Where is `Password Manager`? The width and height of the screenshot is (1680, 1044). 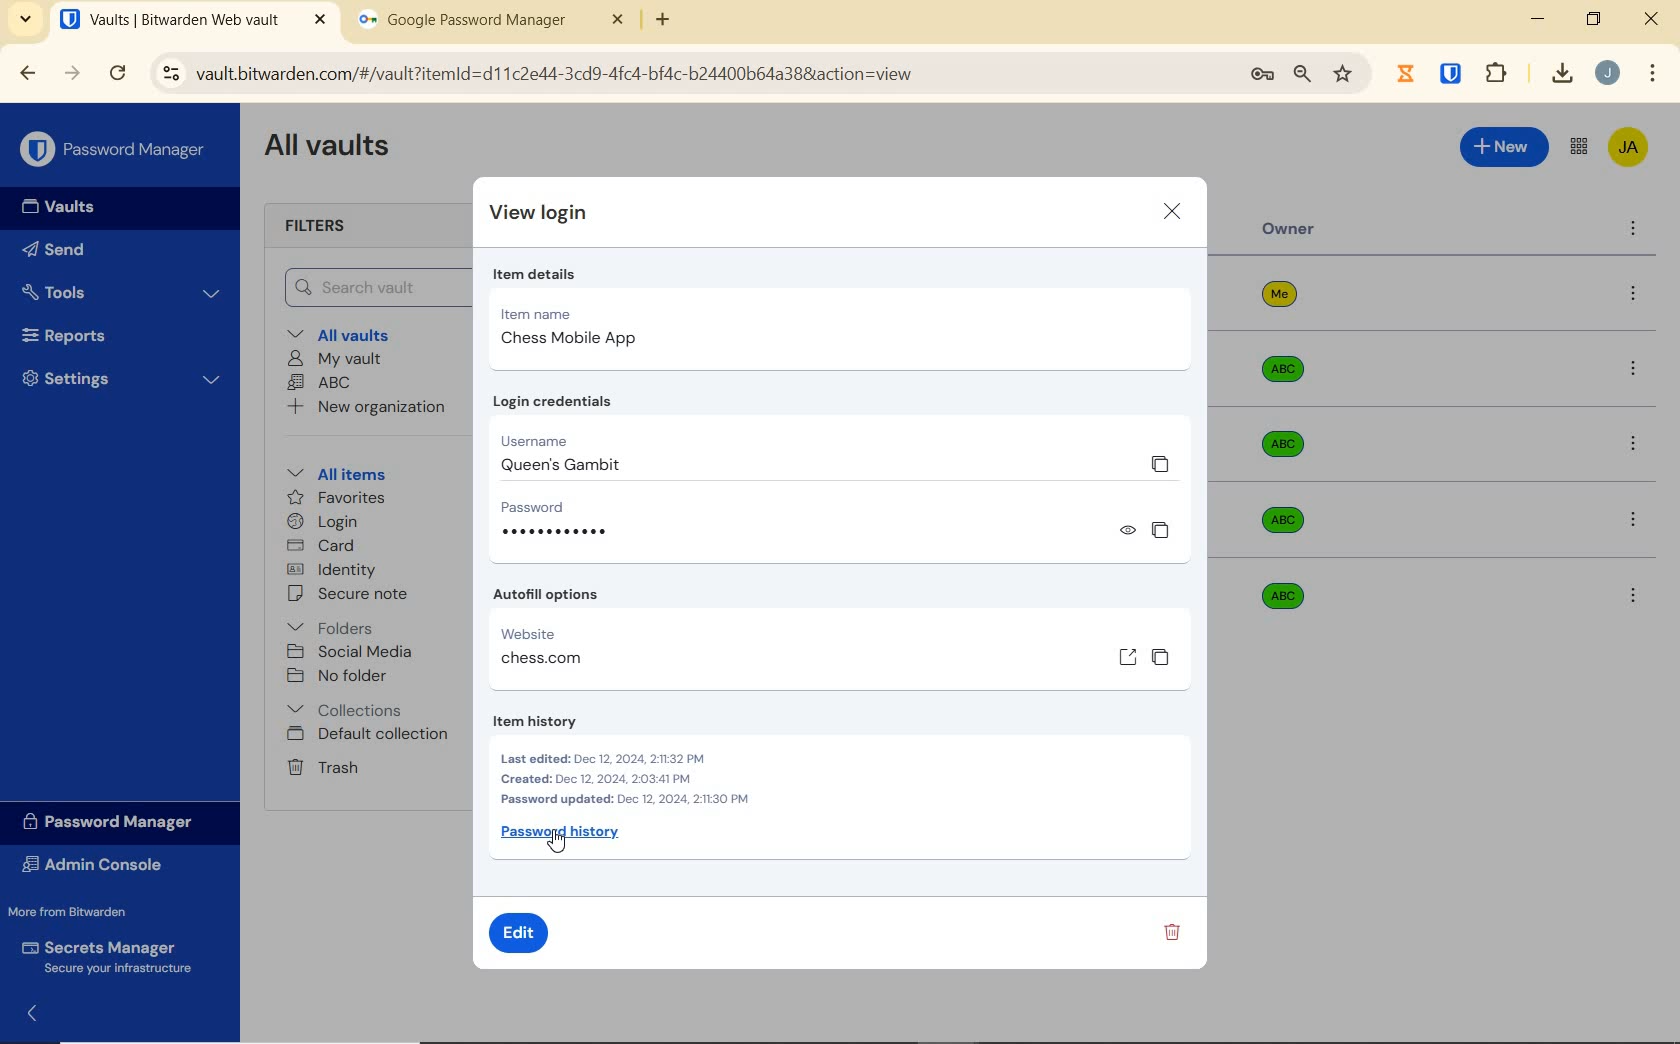
Password Manager is located at coordinates (118, 823).